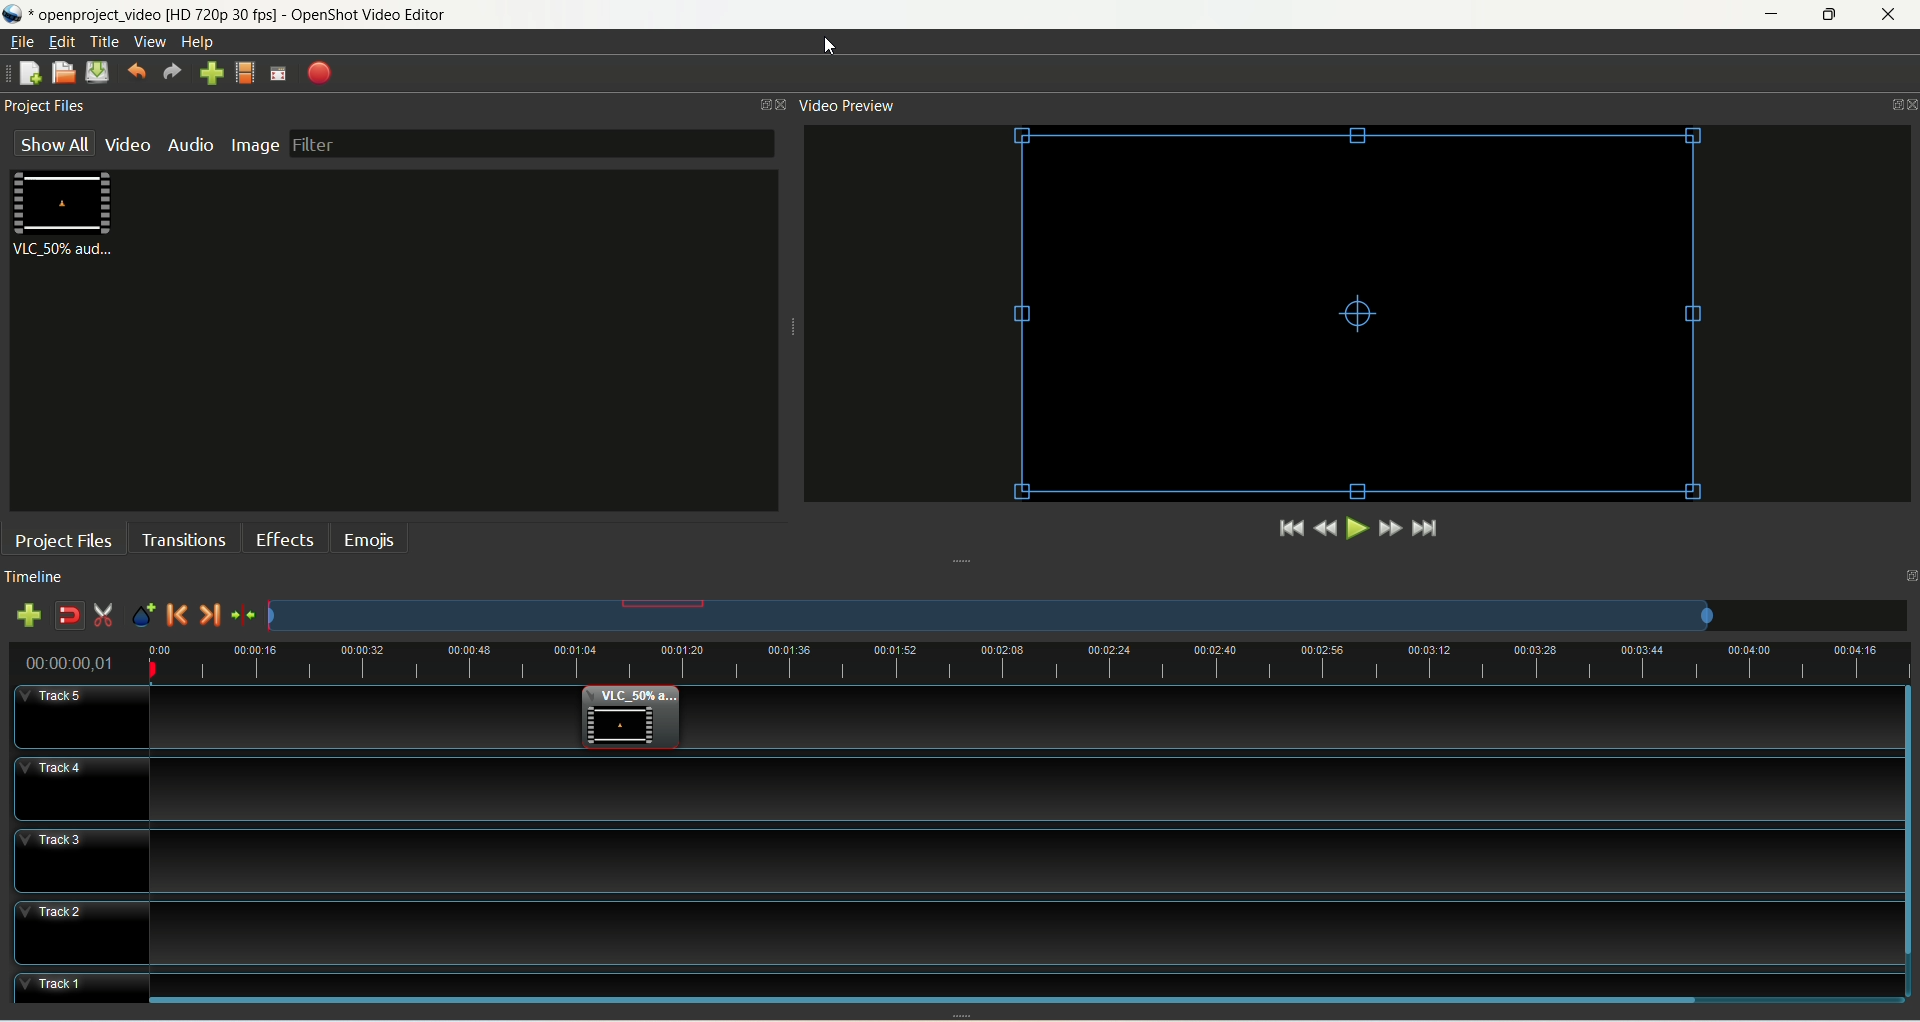 The width and height of the screenshot is (1920, 1022). Describe the element at coordinates (151, 41) in the screenshot. I see `view` at that location.